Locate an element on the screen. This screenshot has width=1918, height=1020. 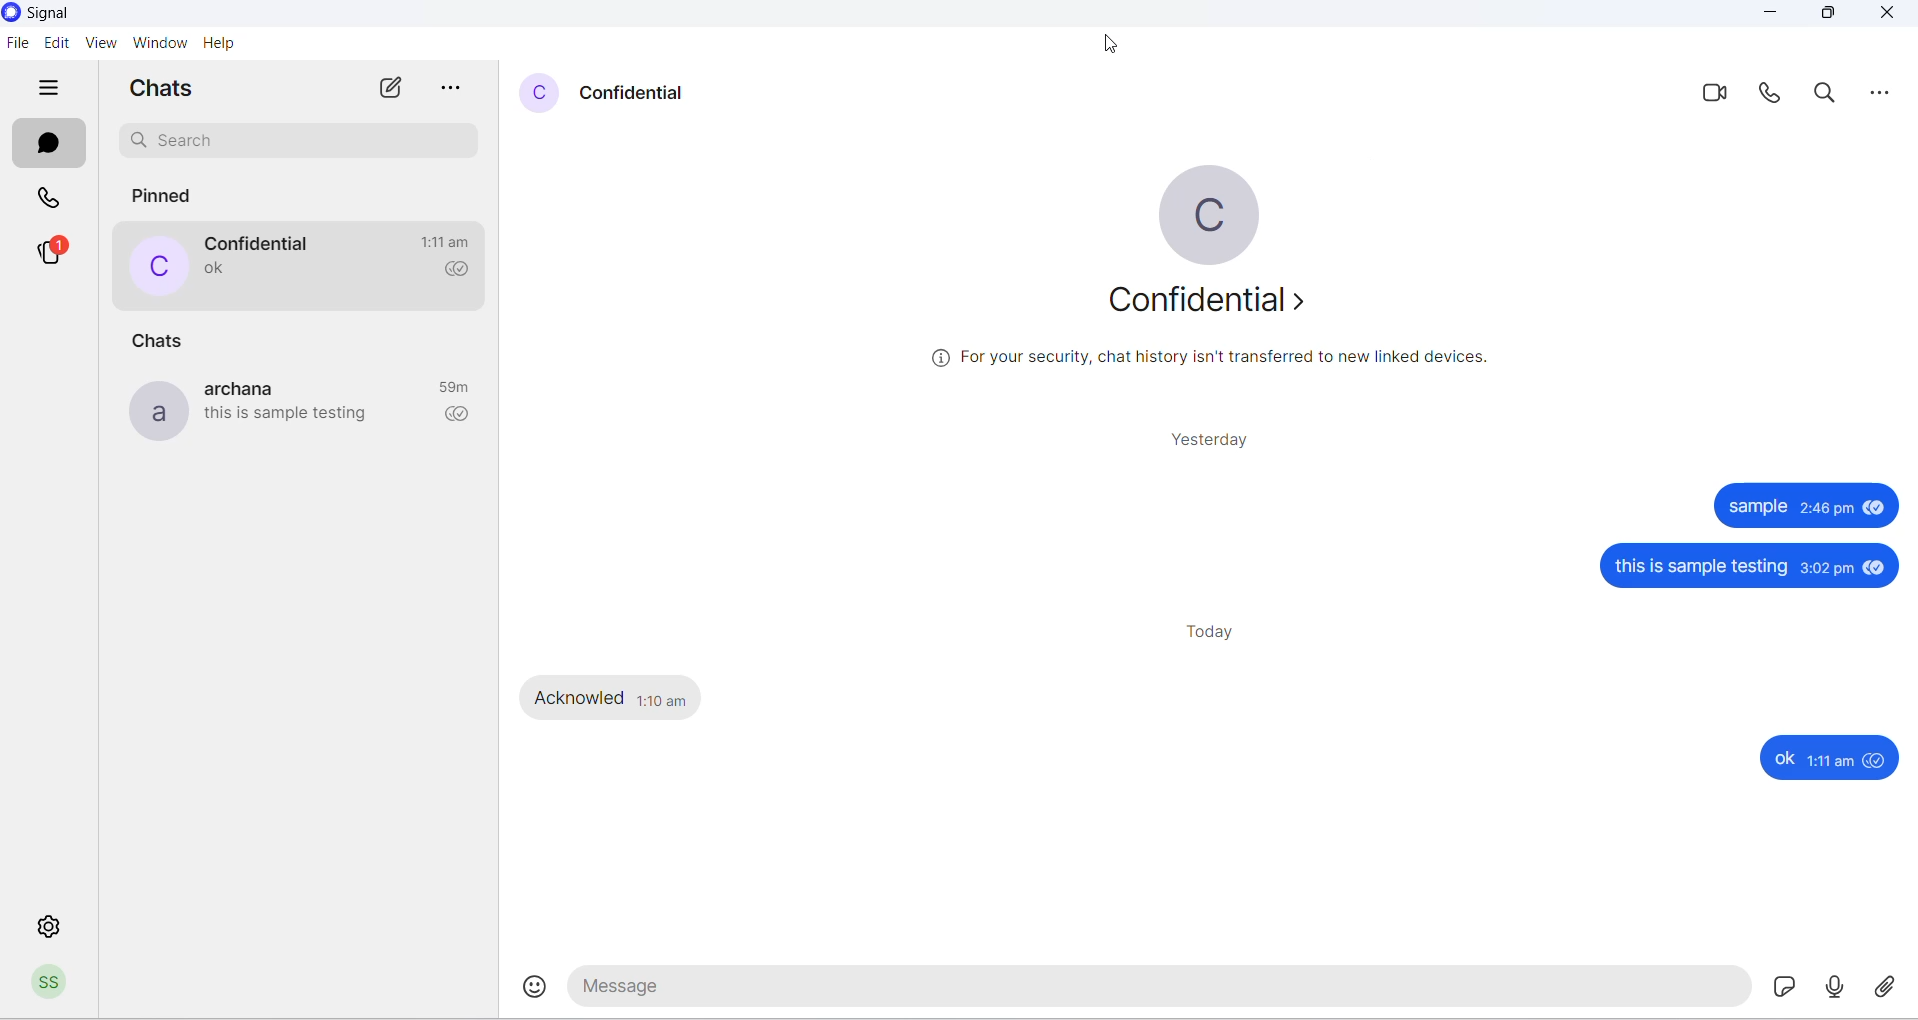
seen is located at coordinates (1873, 508).